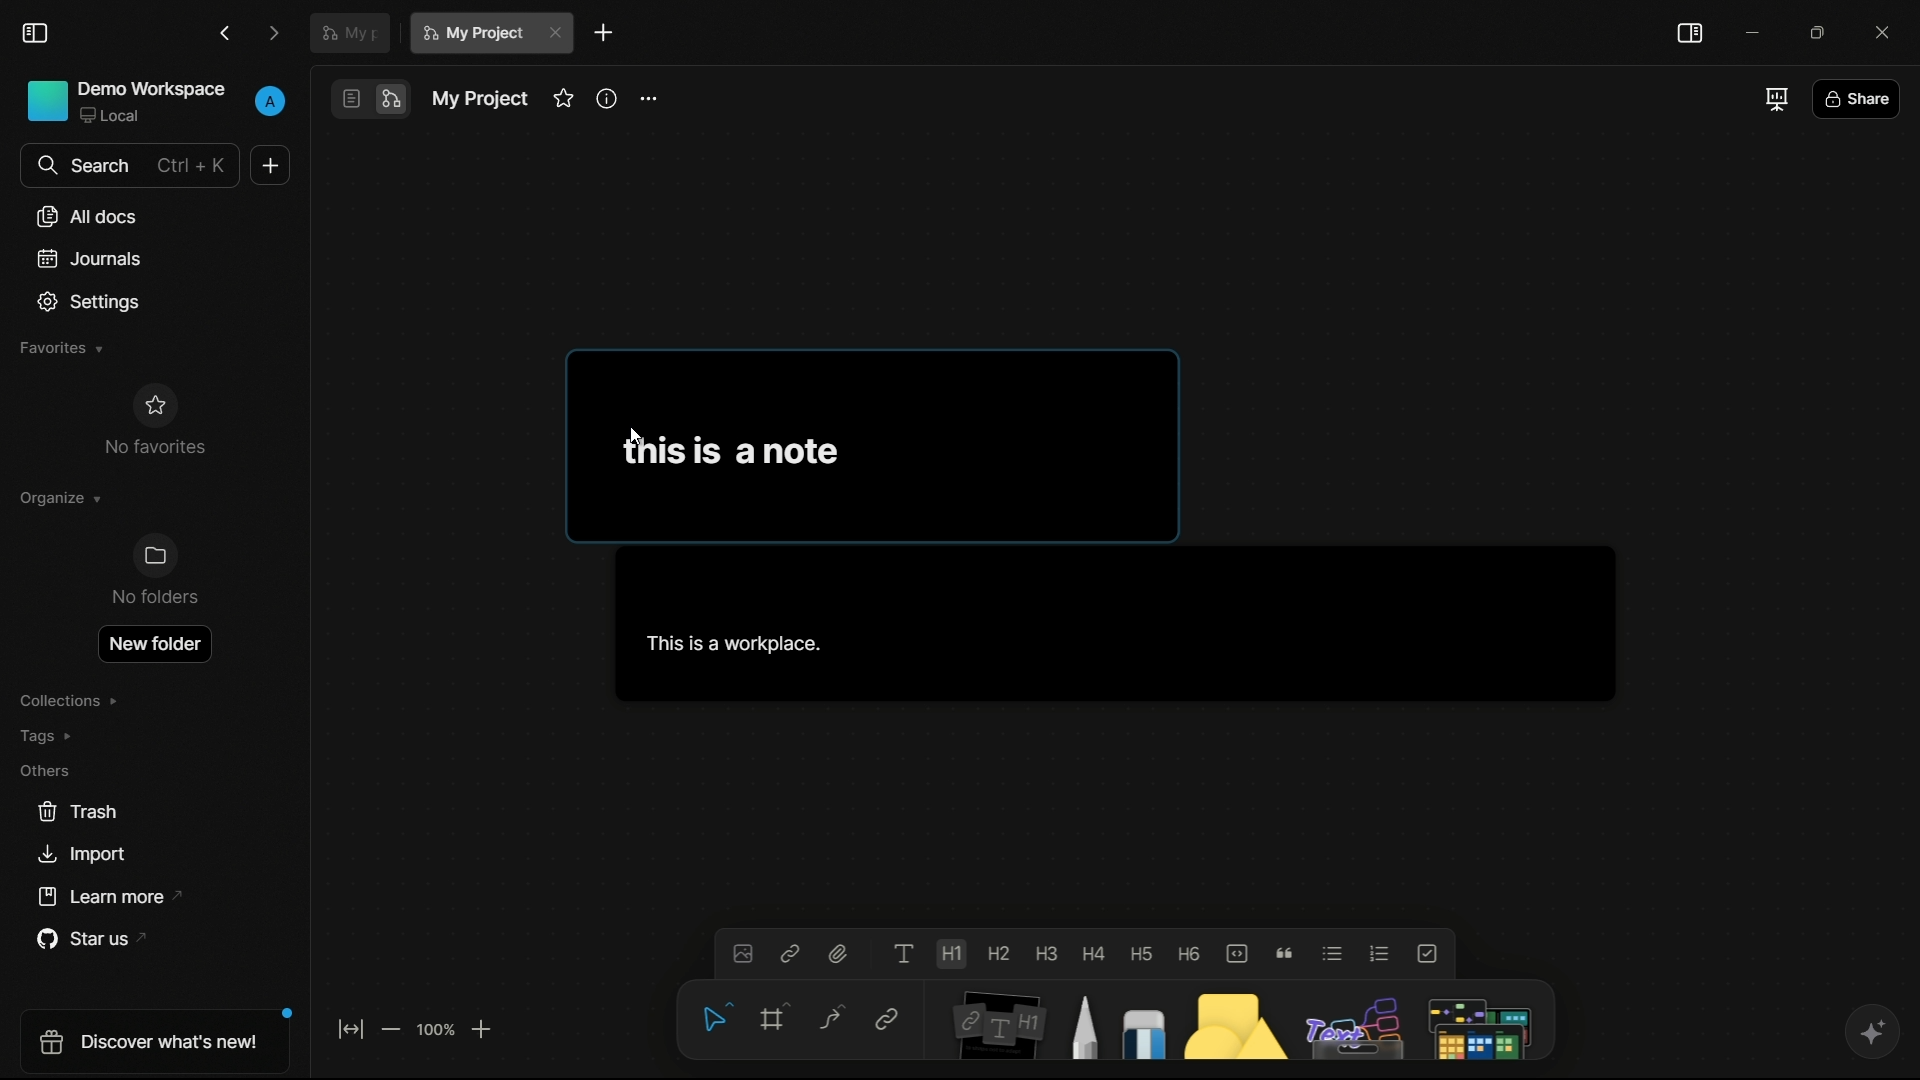 The width and height of the screenshot is (1920, 1080). What do you see at coordinates (128, 166) in the screenshot?
I see `search bar` at bounding box center [128, 166].